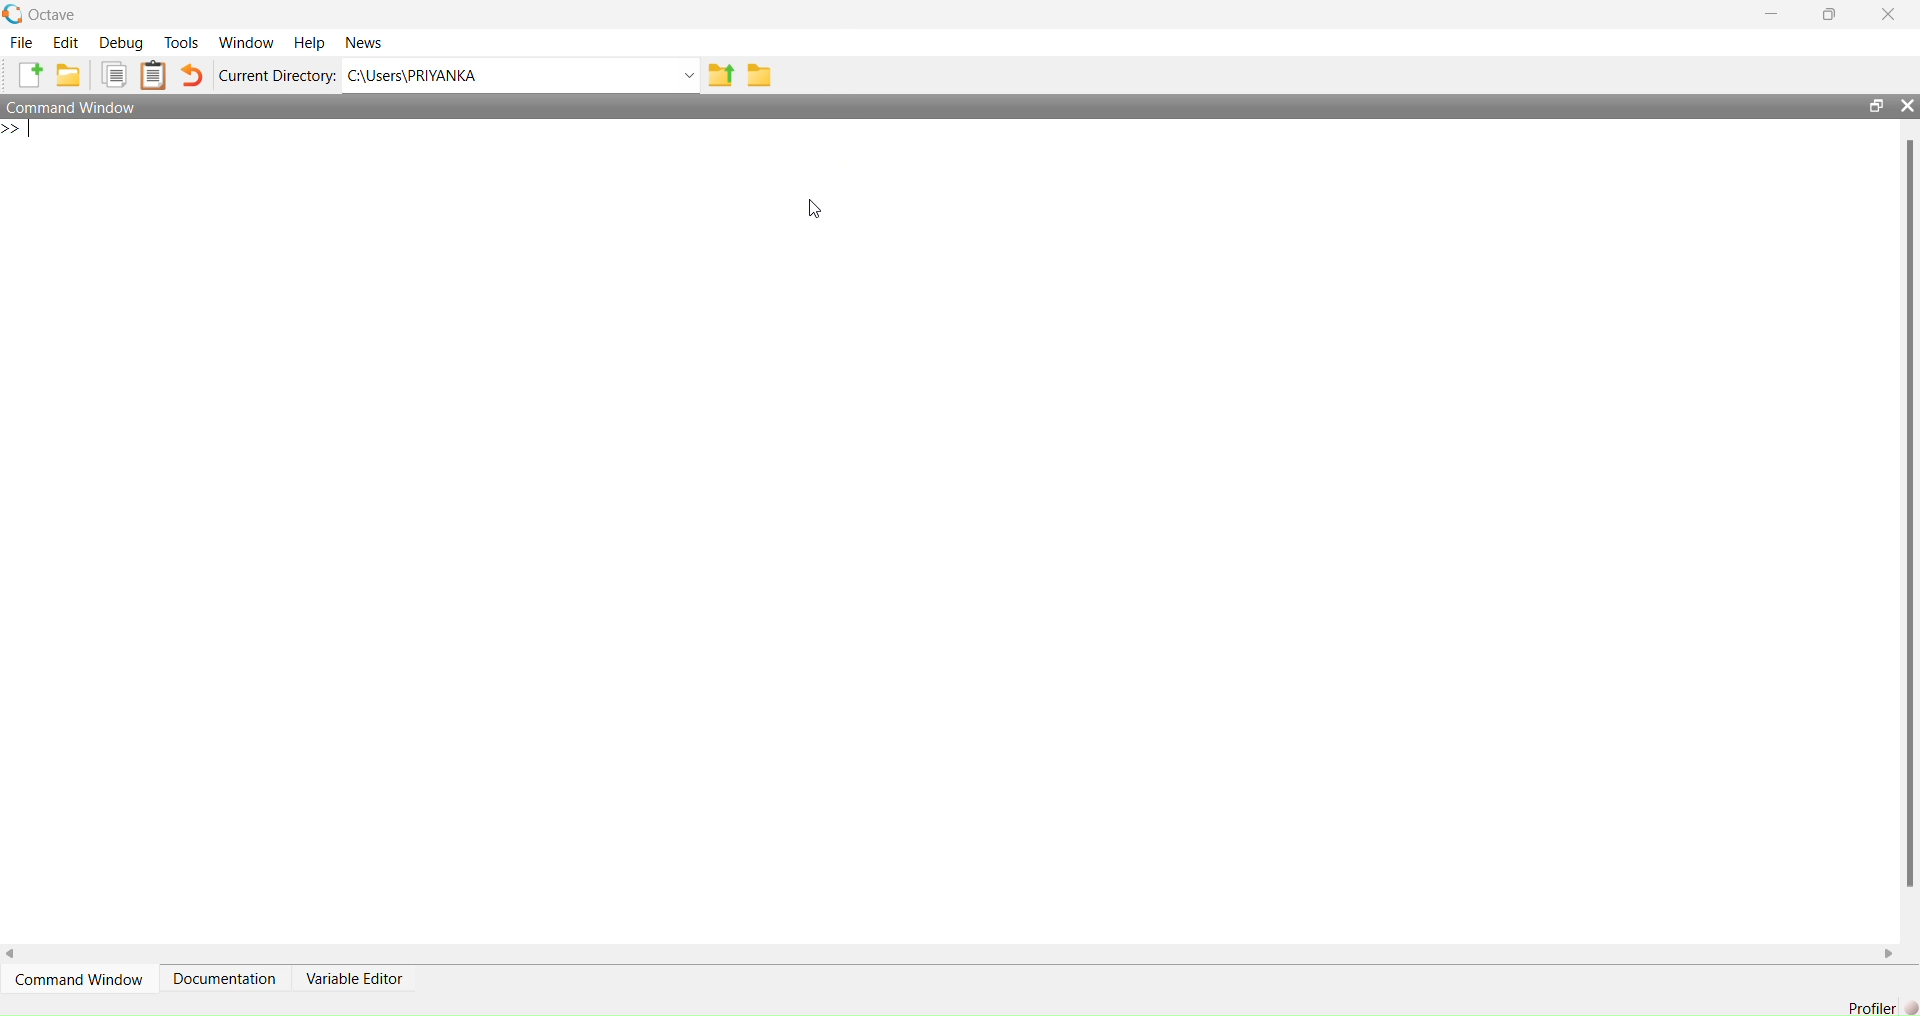 This screenshot has width=1920, height=1016. I want to click on debug, so click(122, 44).